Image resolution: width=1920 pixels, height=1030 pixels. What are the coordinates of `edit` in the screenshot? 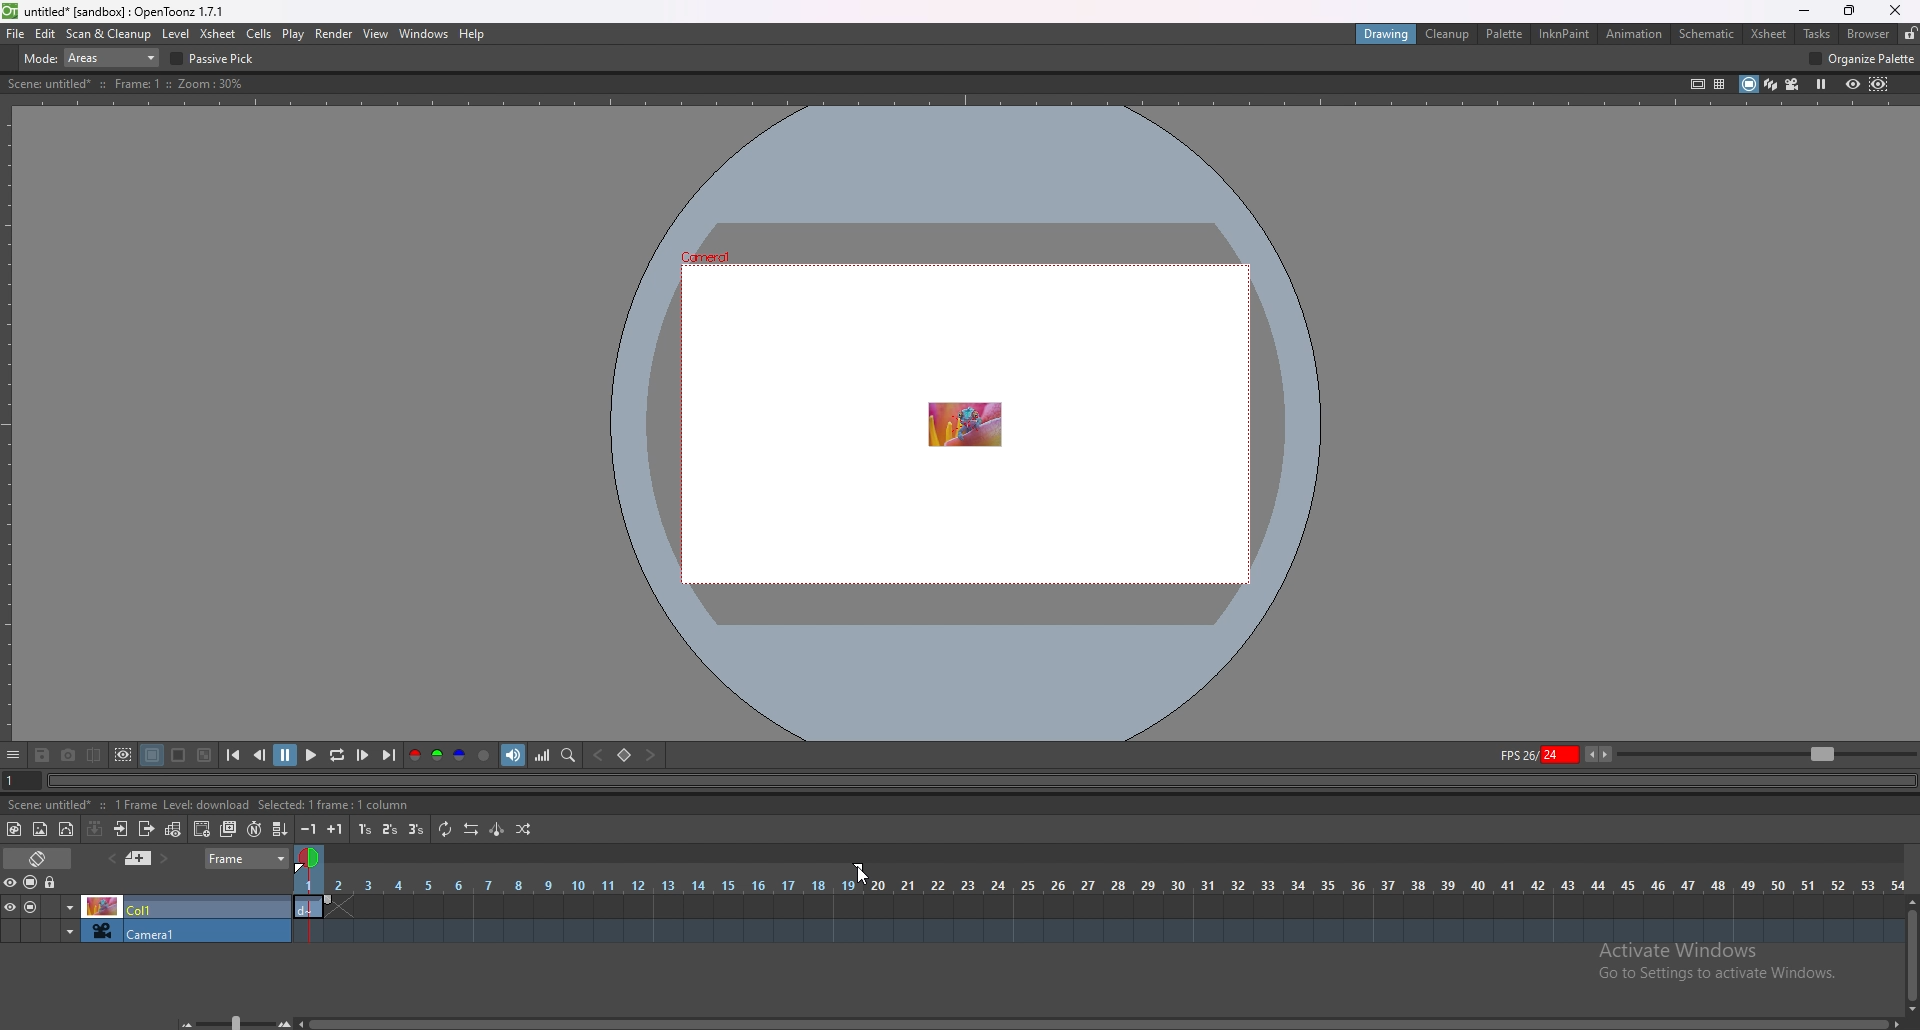 It's located at (46, 34).